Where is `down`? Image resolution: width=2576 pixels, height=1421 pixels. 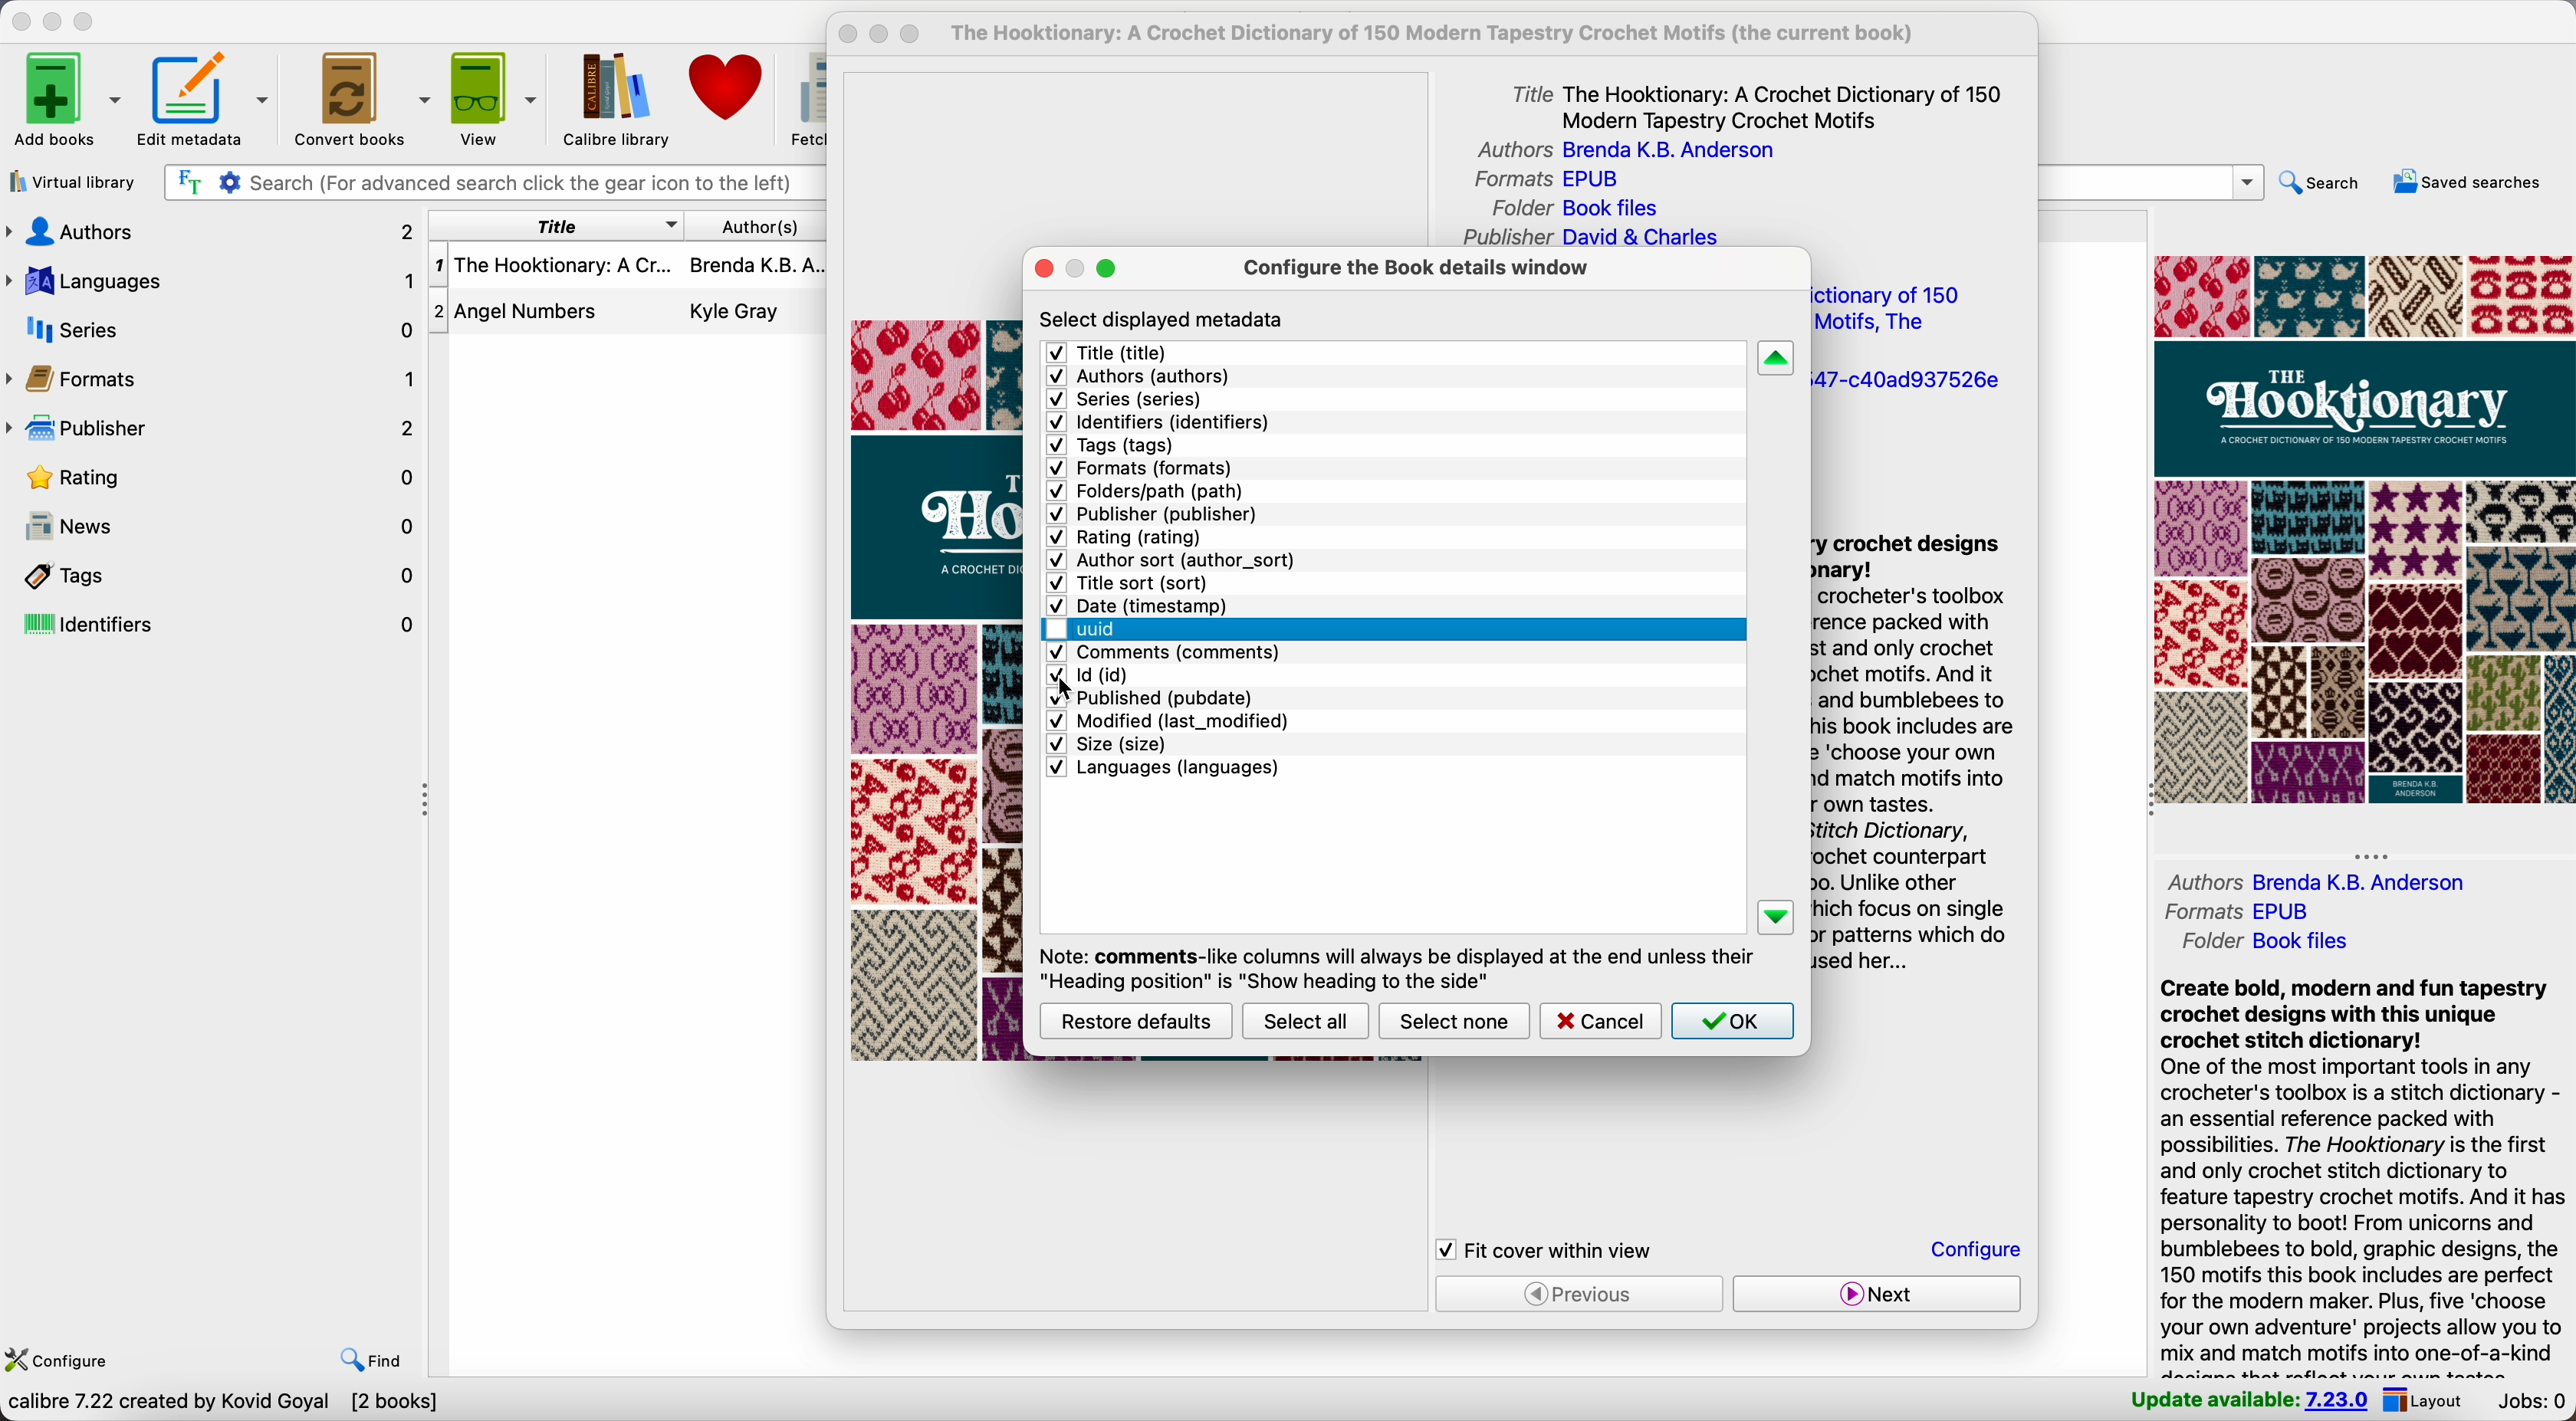
down is located at coordinates (1779, 918).